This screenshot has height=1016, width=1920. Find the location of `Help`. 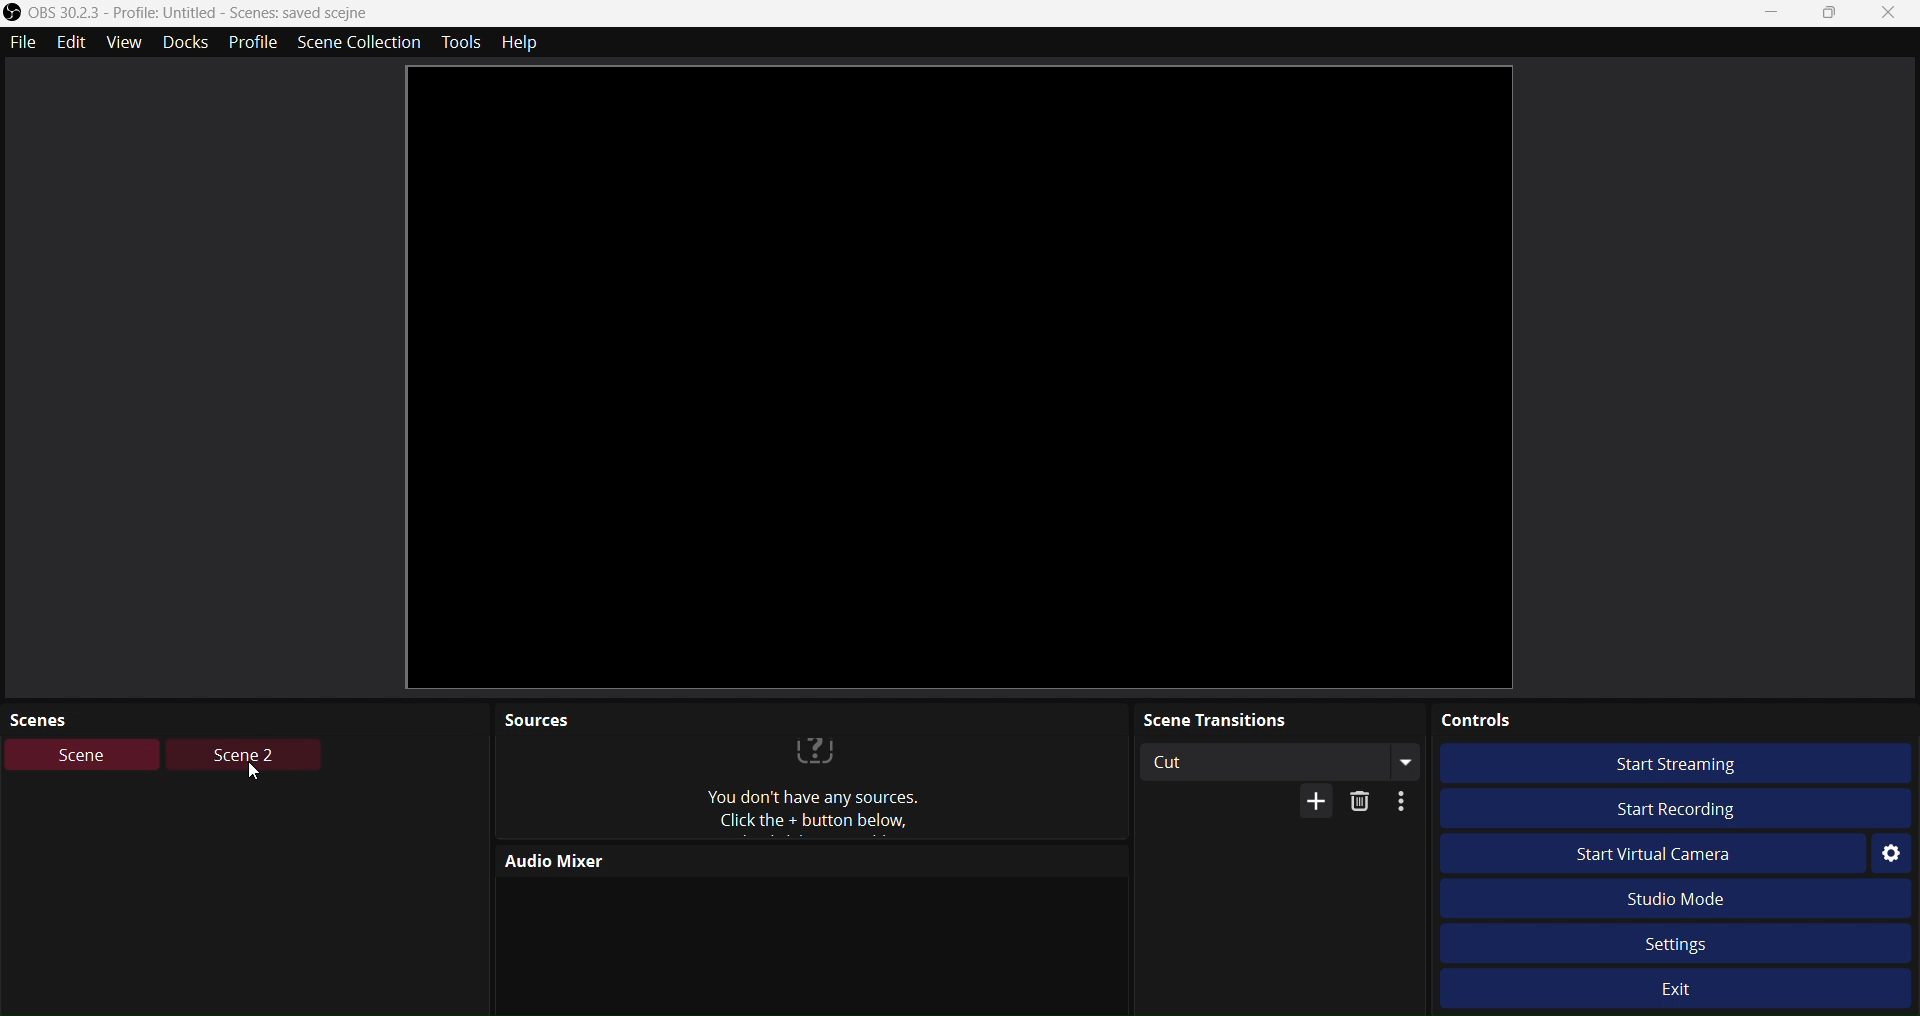

Help is located at coordinates (525, 41).